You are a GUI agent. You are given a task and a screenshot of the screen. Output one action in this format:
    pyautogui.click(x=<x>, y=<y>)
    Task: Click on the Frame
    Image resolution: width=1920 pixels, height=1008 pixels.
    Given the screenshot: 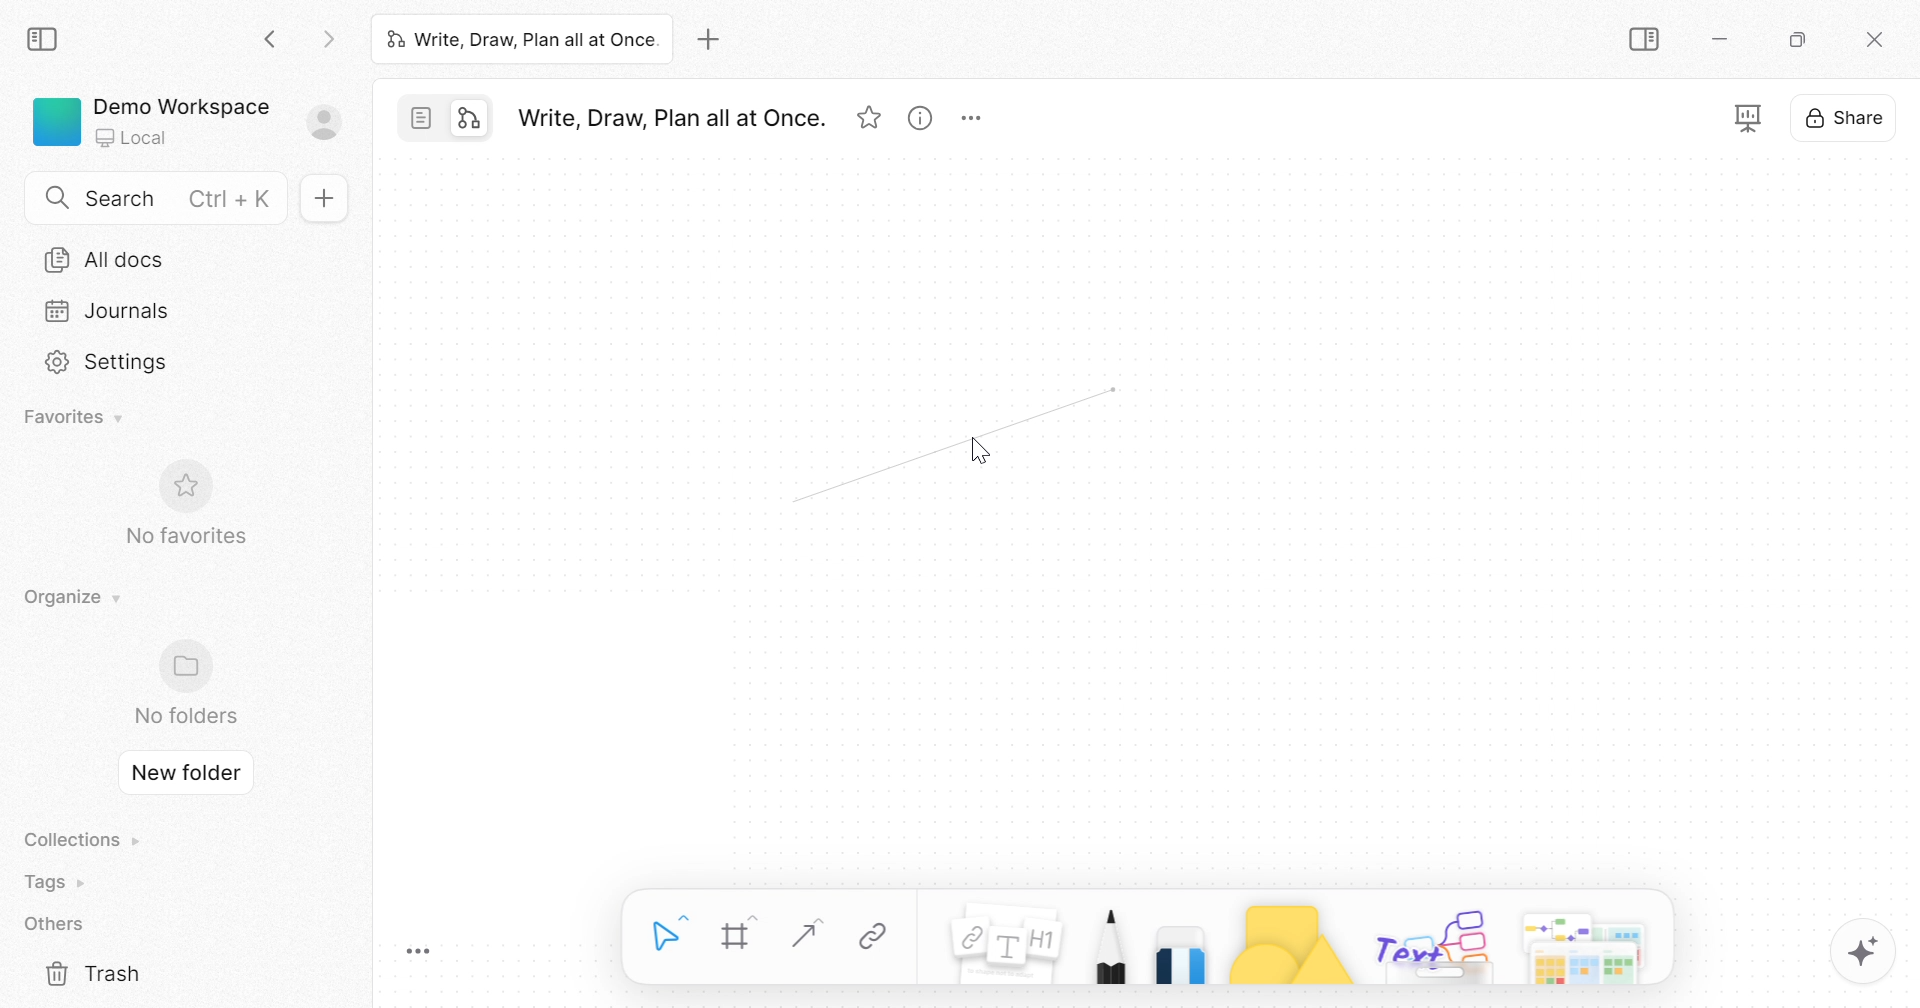 What is the action you would take?
    pyautogui.click(x=738, y=936)
    